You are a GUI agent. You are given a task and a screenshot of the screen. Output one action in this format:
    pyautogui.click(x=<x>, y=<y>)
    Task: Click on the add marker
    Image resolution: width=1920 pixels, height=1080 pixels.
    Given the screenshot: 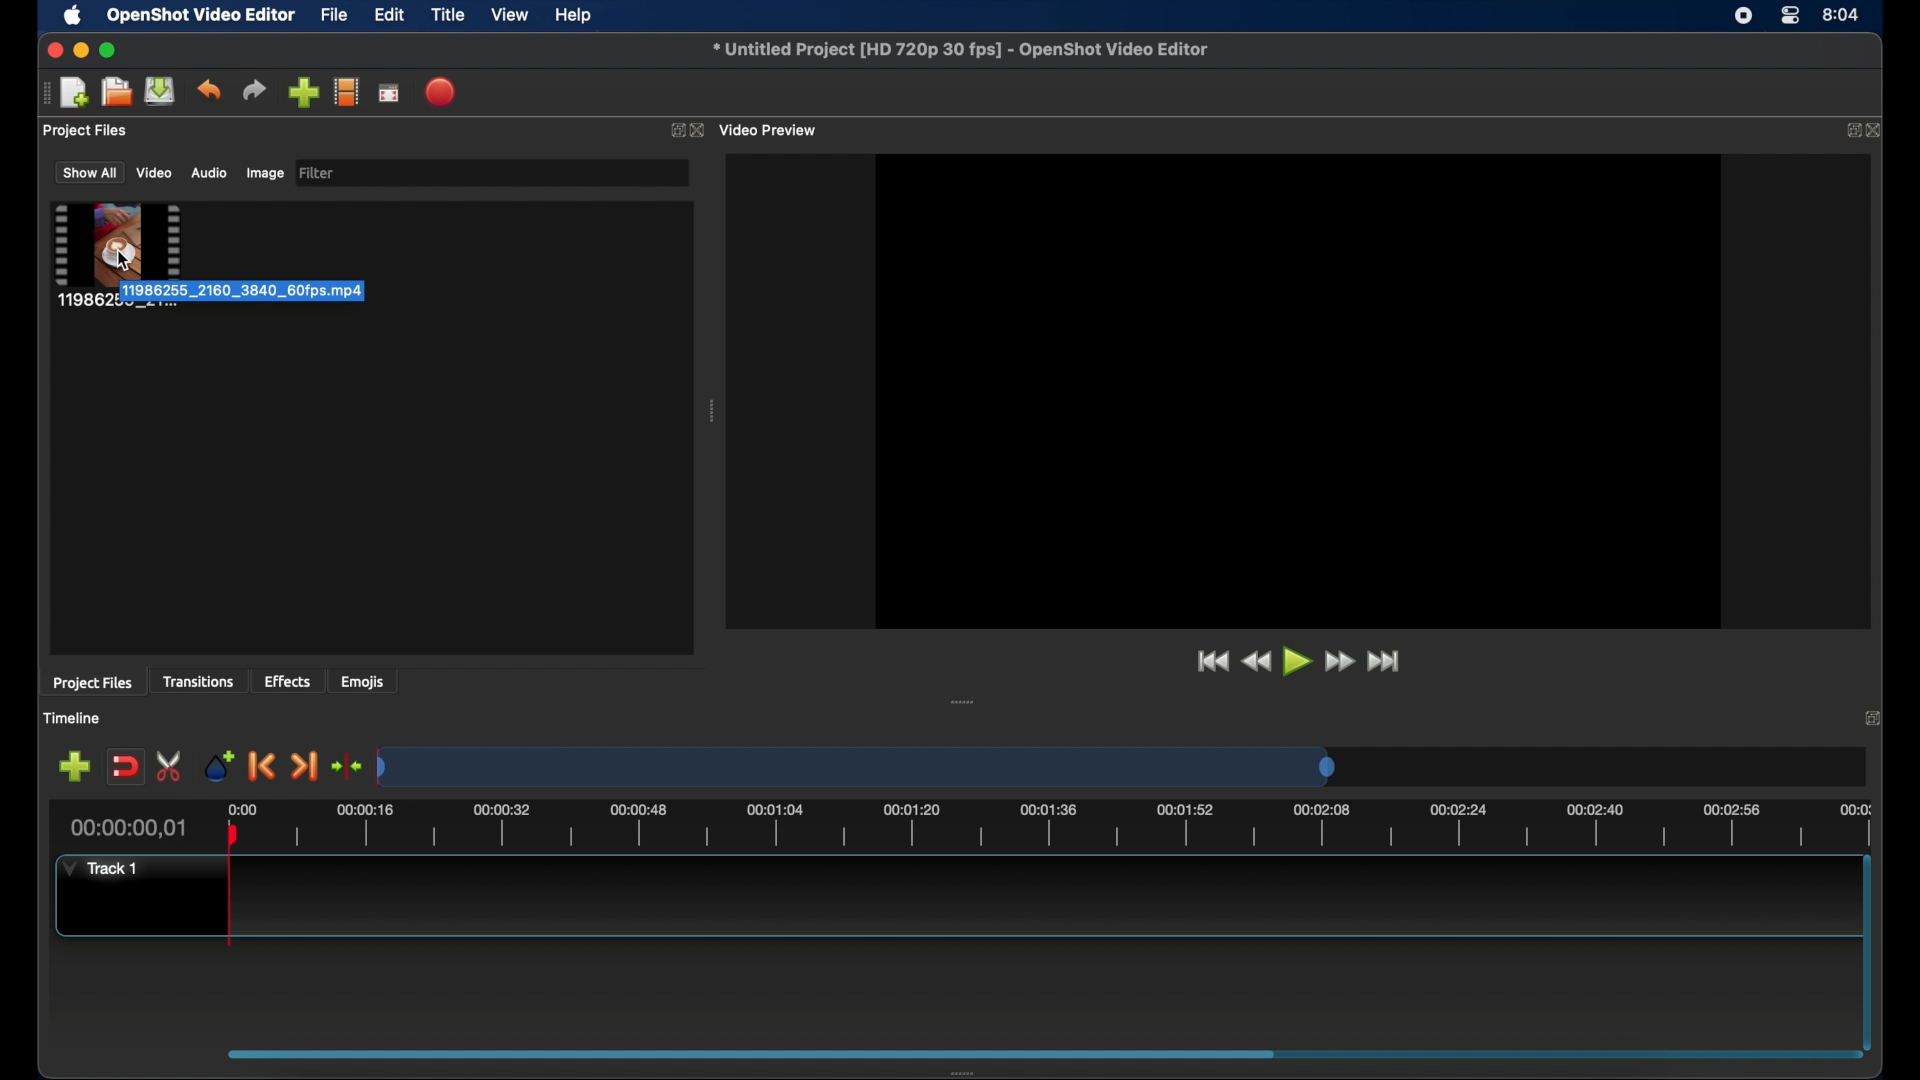 What is the action you would take?
    pyautogui.click(x=220, y=766)
    